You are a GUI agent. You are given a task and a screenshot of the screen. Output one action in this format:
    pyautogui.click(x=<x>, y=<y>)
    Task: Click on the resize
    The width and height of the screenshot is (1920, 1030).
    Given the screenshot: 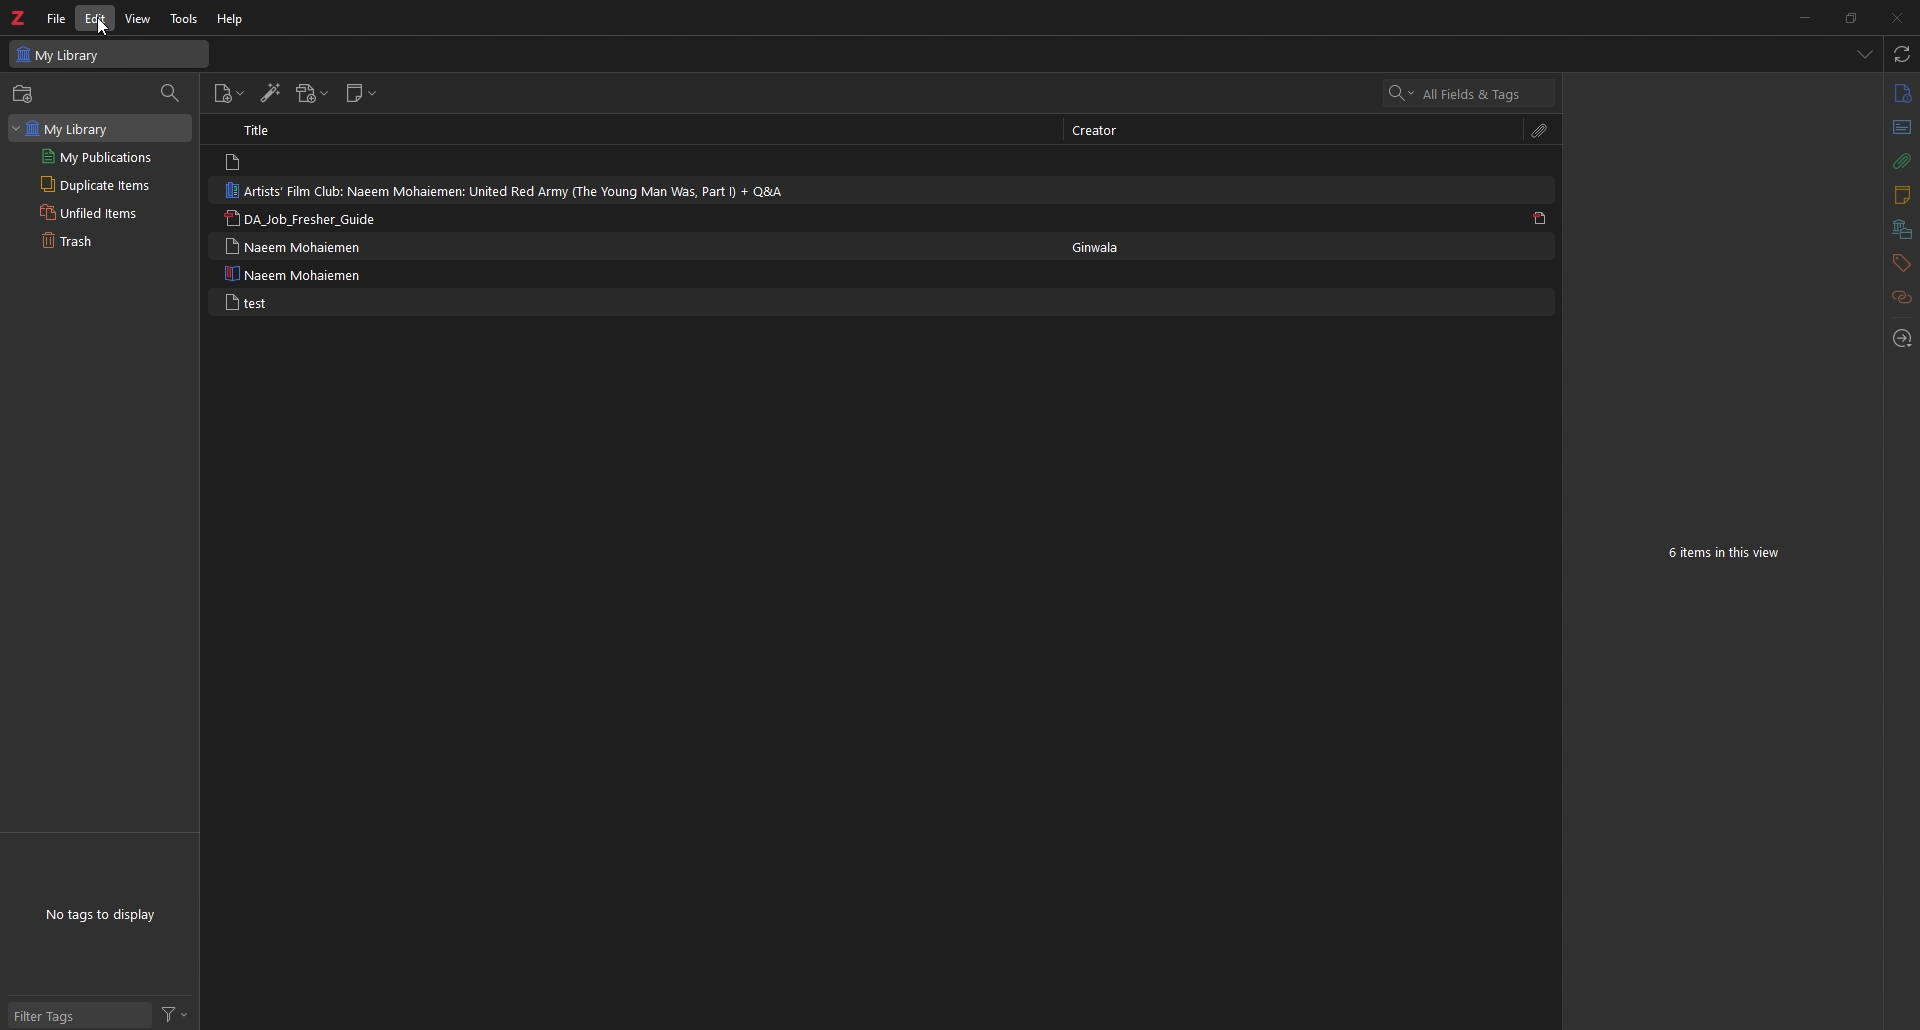 What is the action you would take?
    pyautogui.click(x=1850, y=17)
    